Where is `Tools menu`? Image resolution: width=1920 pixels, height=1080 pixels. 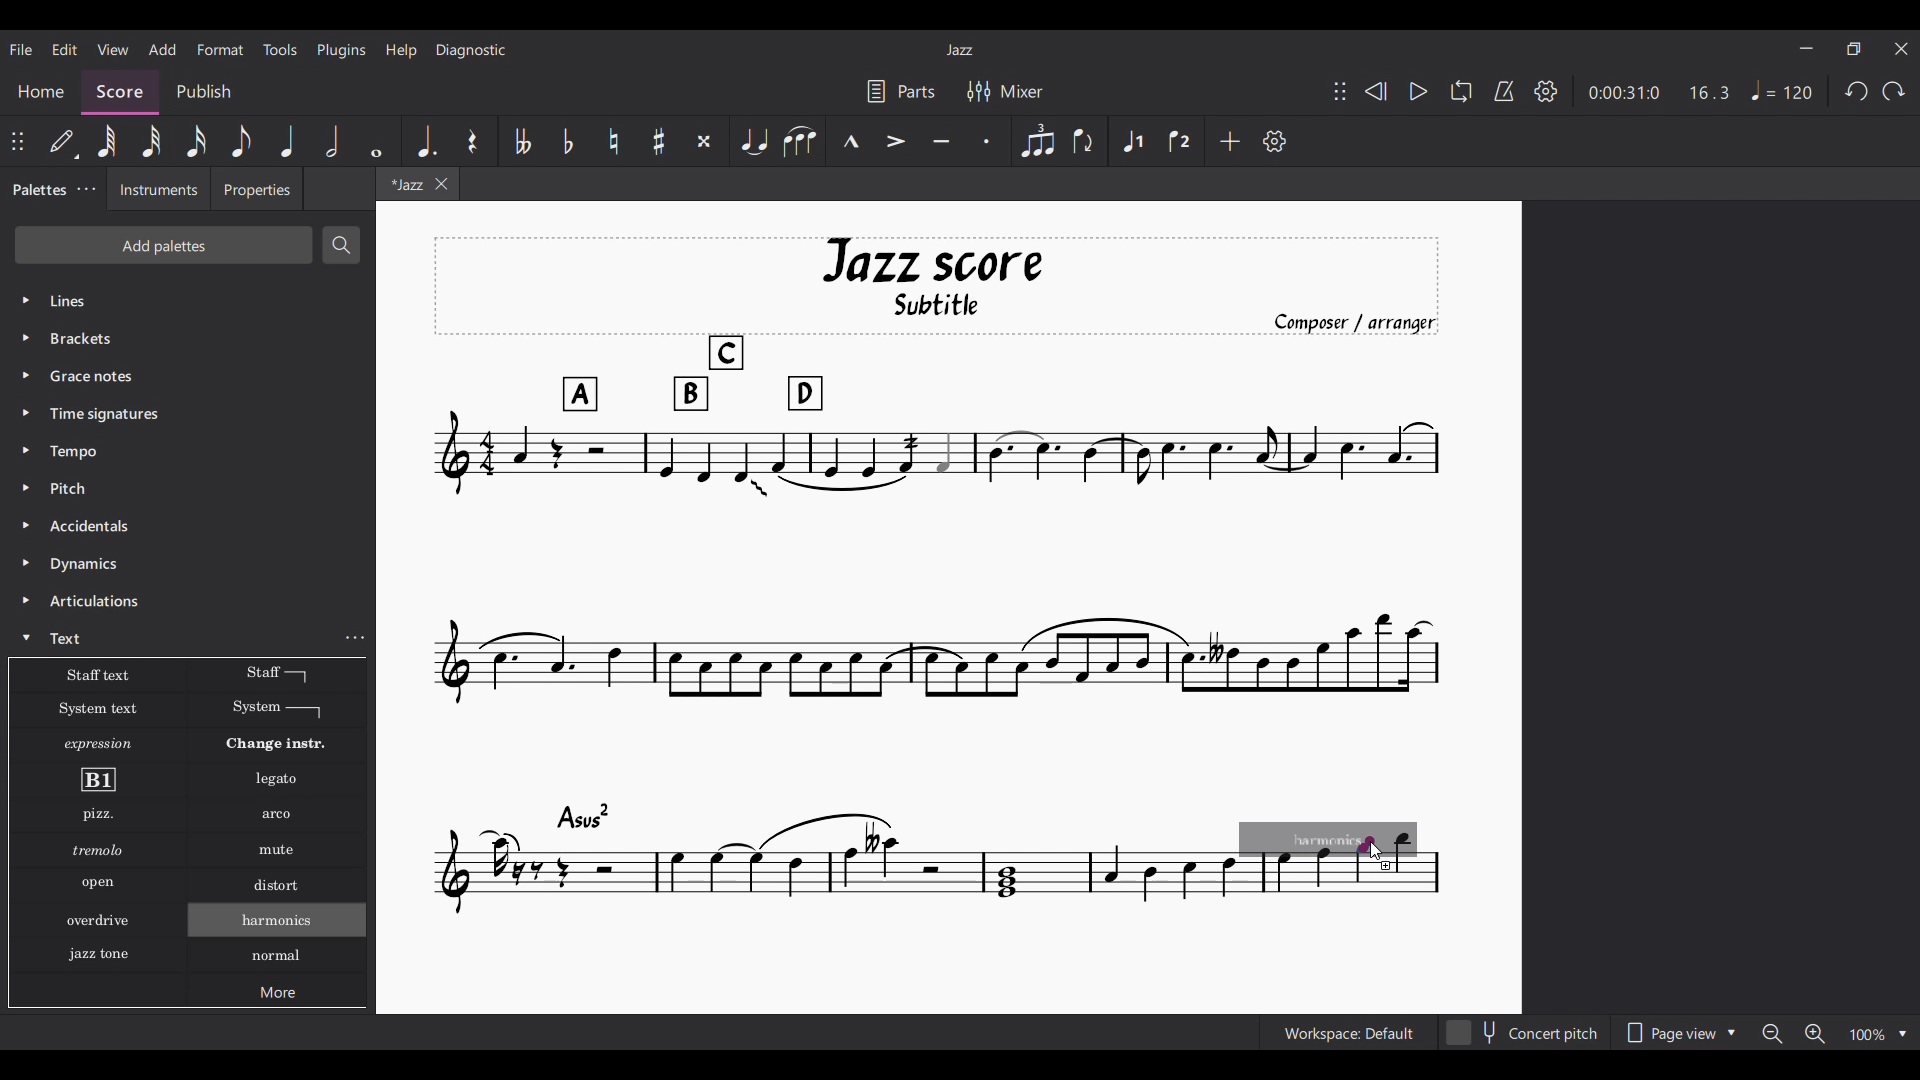 Tools menu is located at coordinates (281, 50).